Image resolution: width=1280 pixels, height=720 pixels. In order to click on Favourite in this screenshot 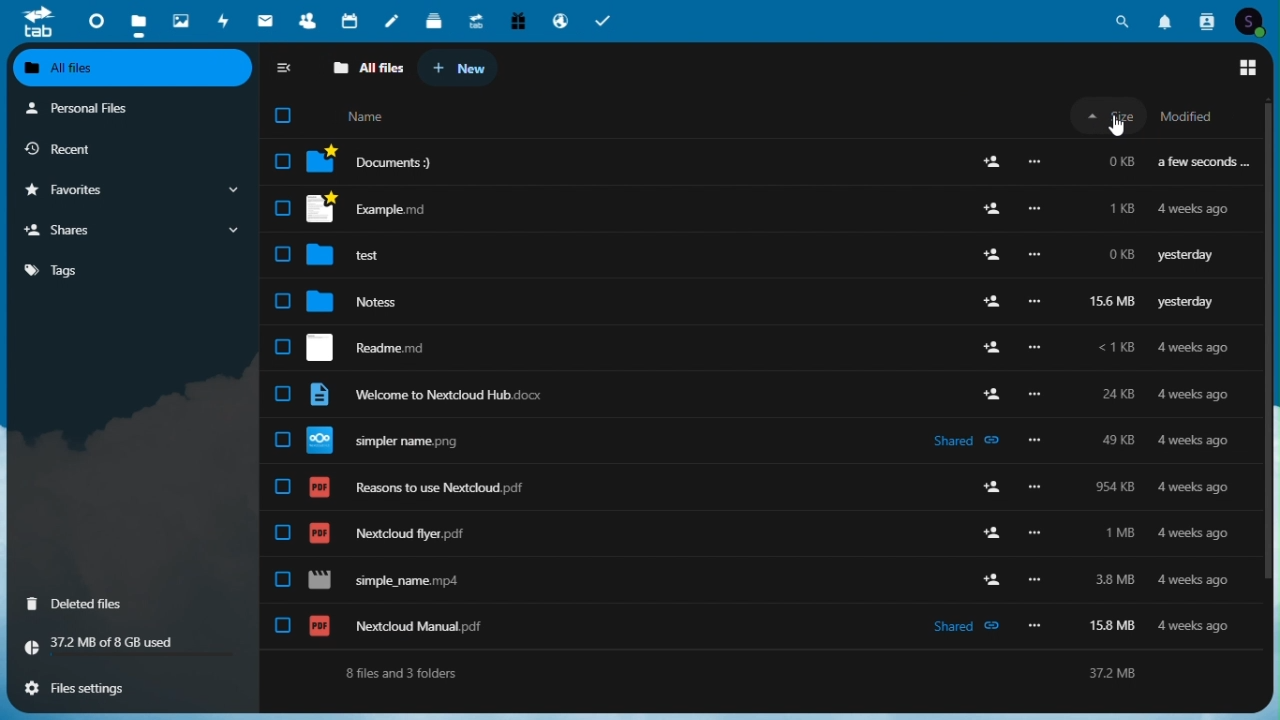, I will do `click(131, 188)`.